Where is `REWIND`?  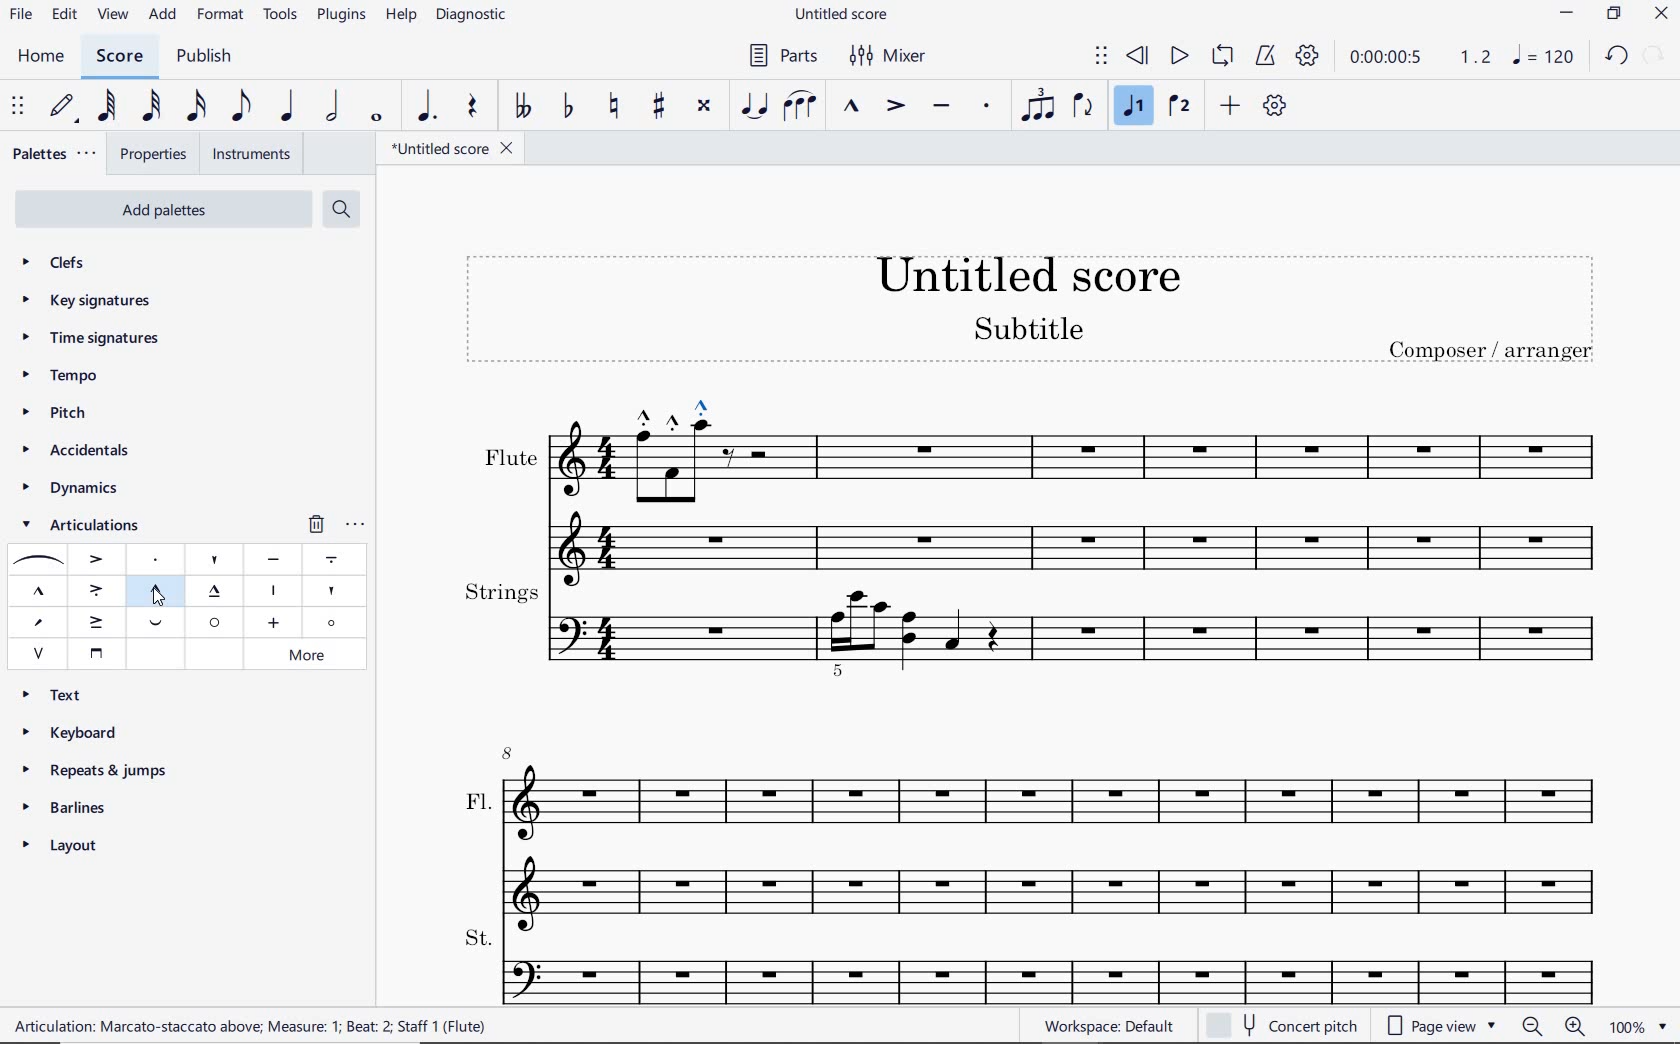
REWIND is located at coordinates (1134, 56).